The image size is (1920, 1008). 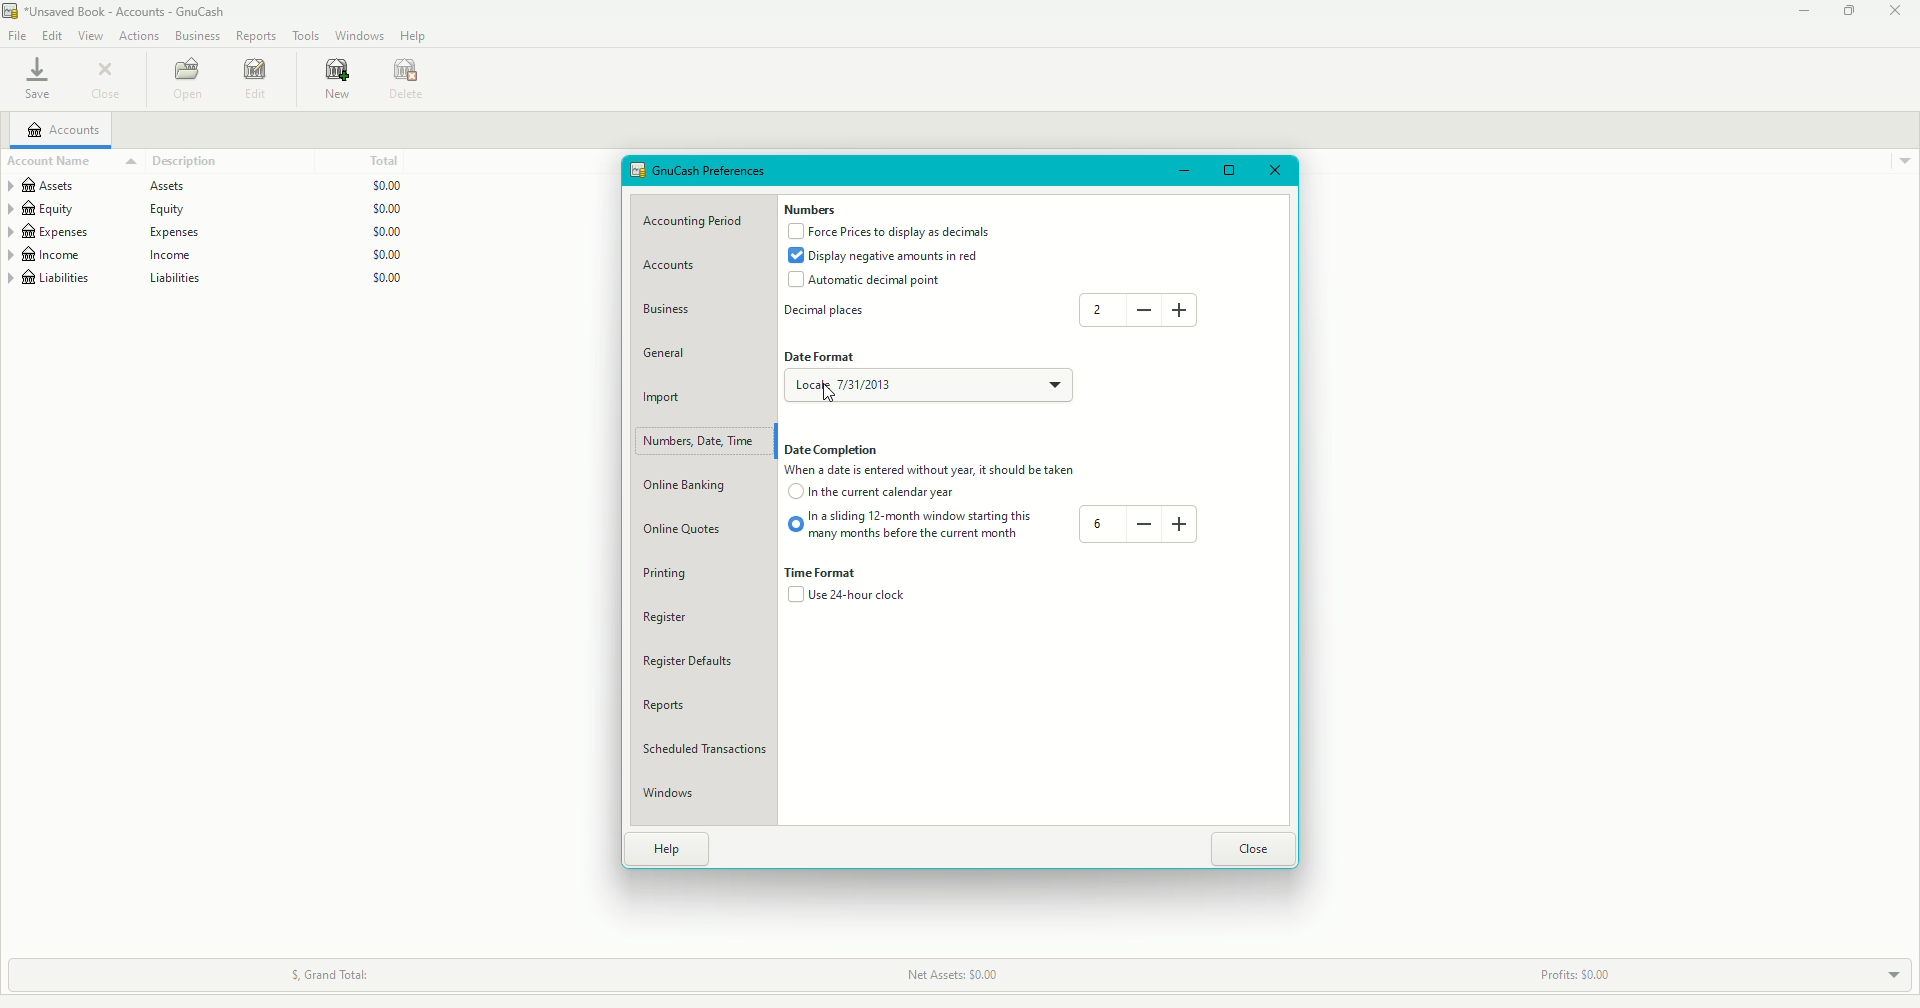 What do you see at coordinates (391, 162) in the screenshot?
I see `Total` at bounding box center [391, 162].